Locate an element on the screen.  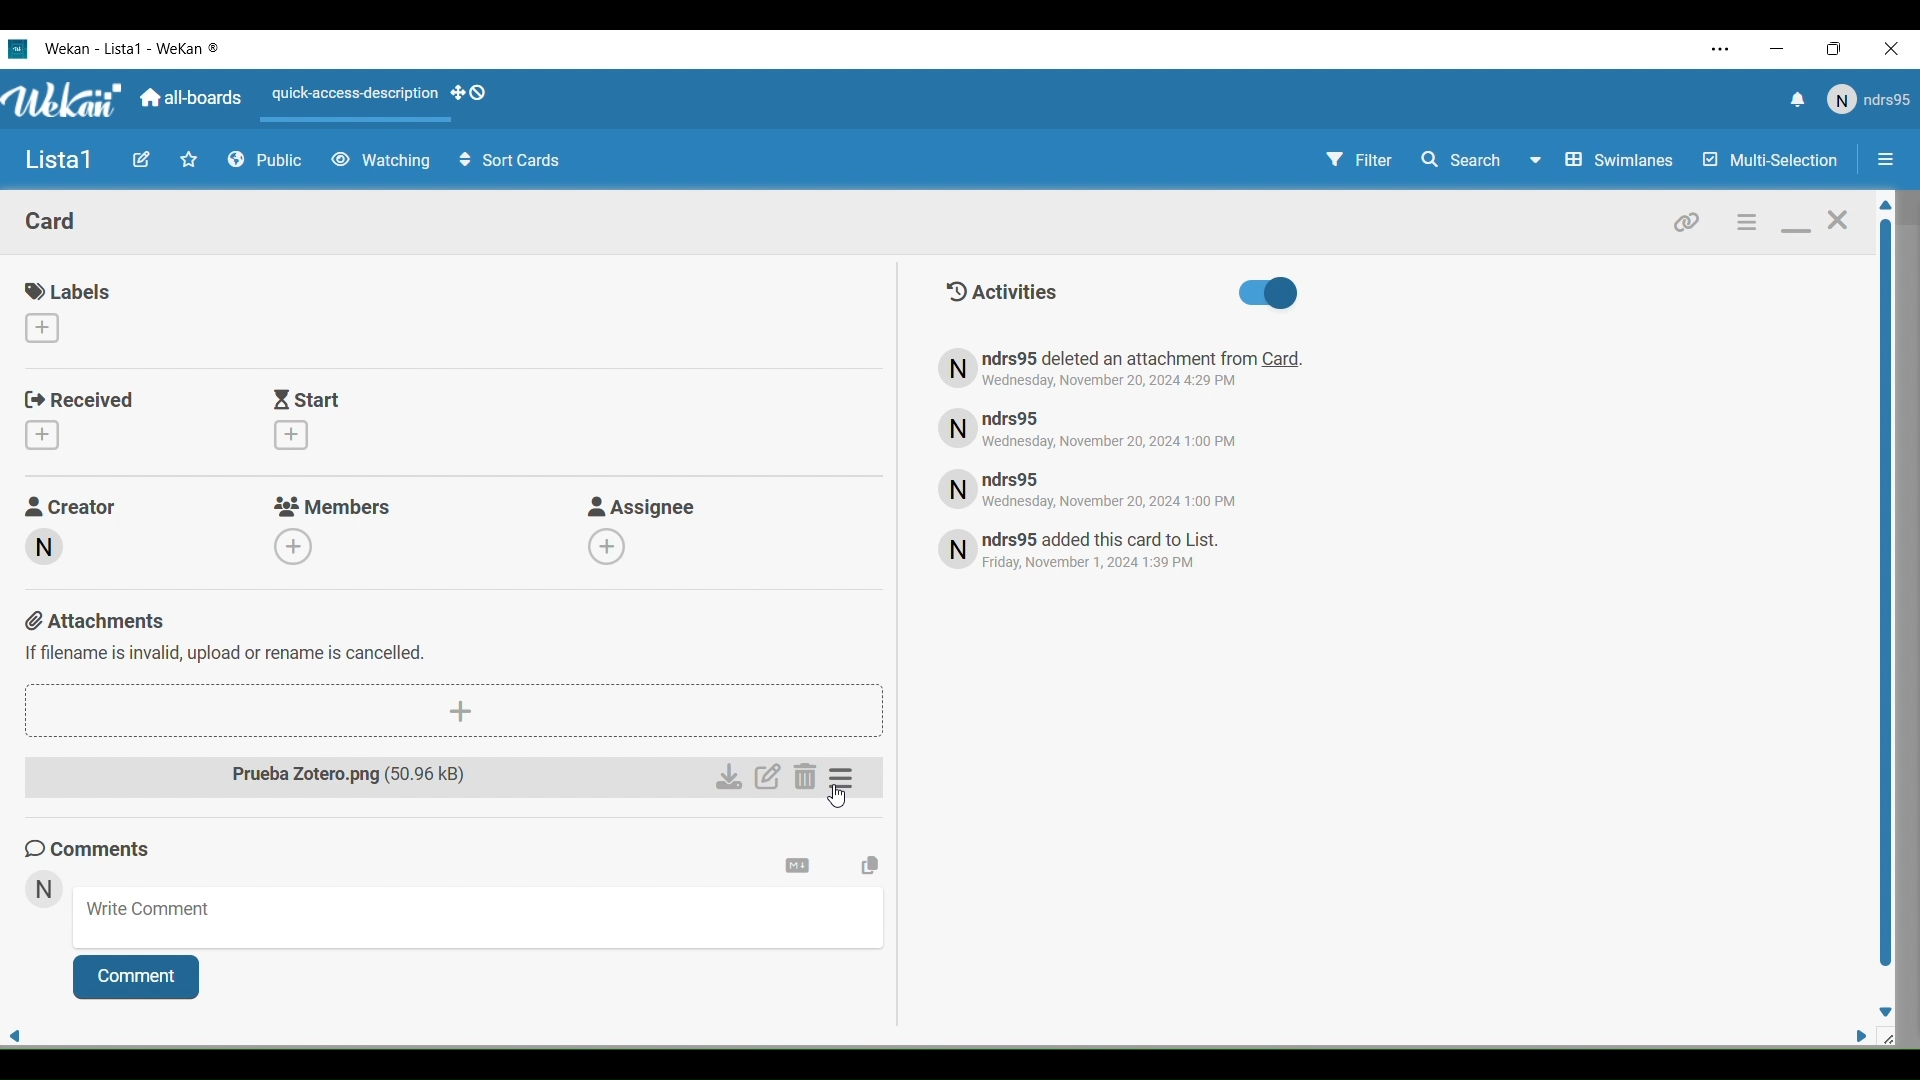
Name is located at coordinates (59, 161).